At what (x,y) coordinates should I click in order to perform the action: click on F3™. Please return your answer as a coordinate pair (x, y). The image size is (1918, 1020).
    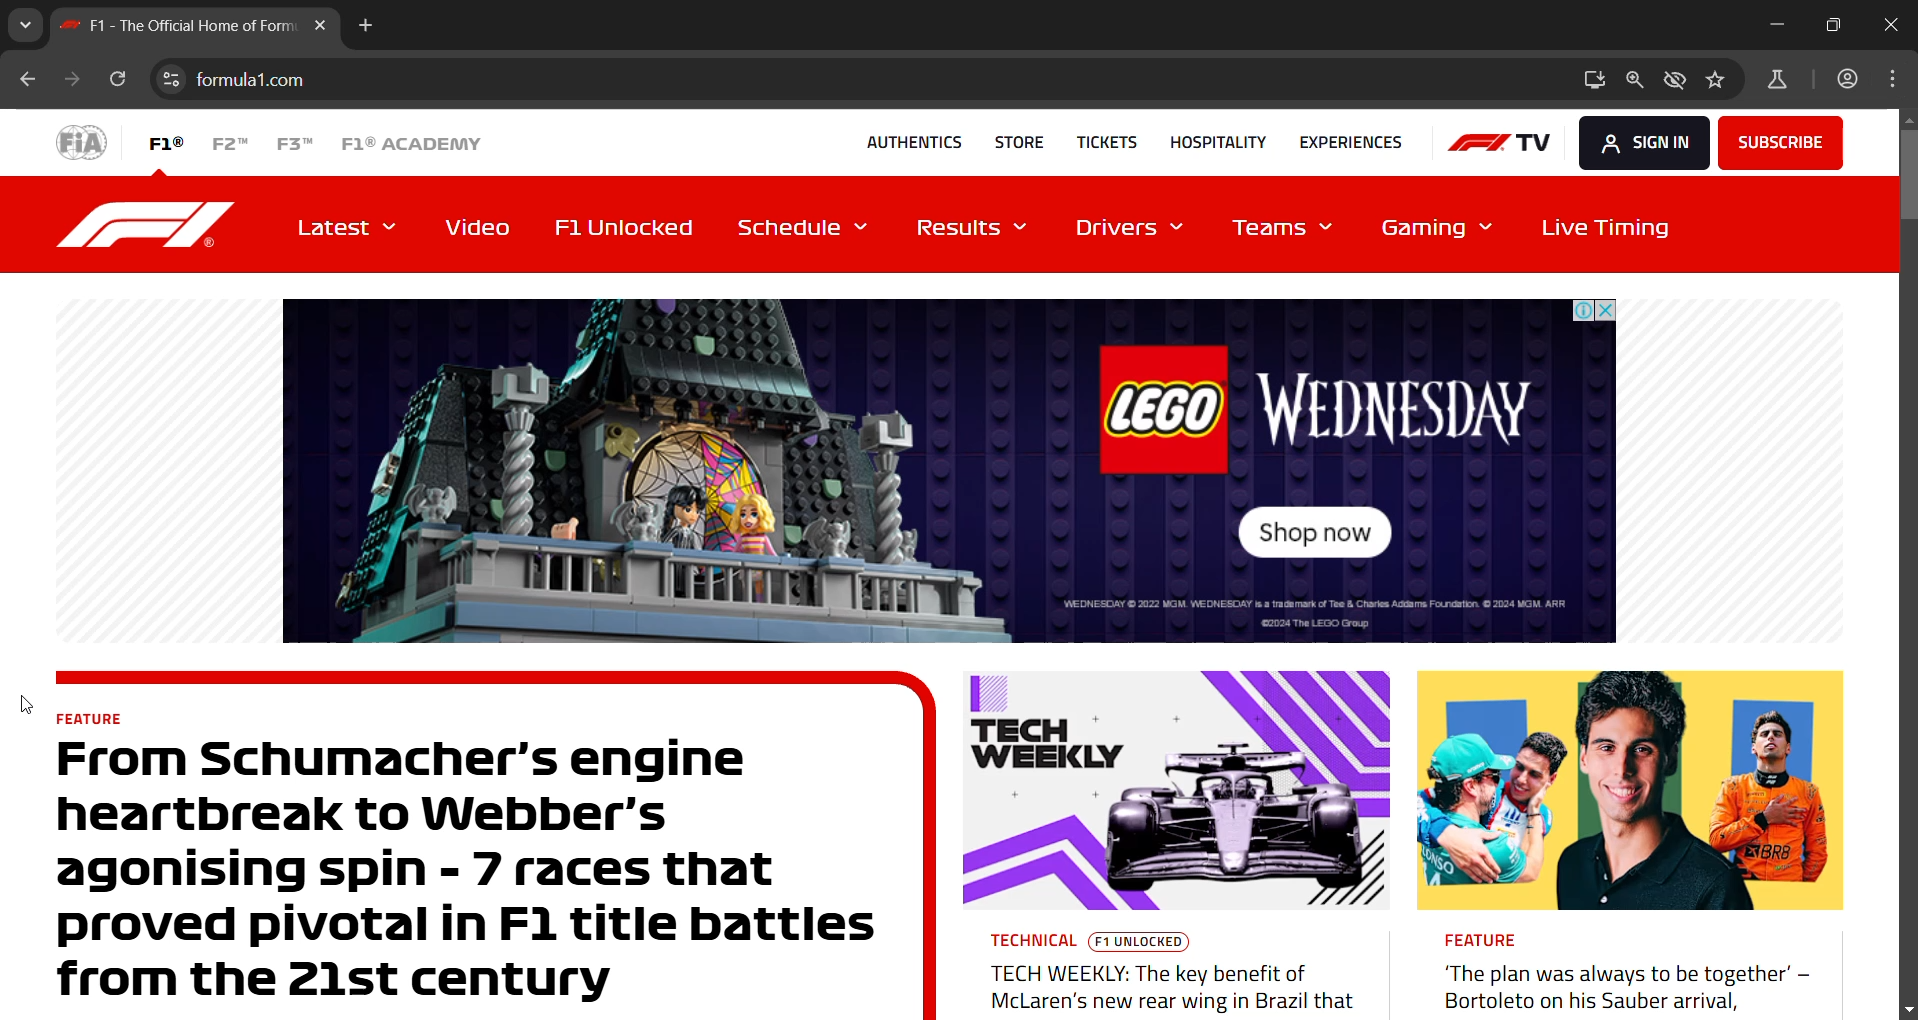
    Looking at the image, I should click on (297, 142).